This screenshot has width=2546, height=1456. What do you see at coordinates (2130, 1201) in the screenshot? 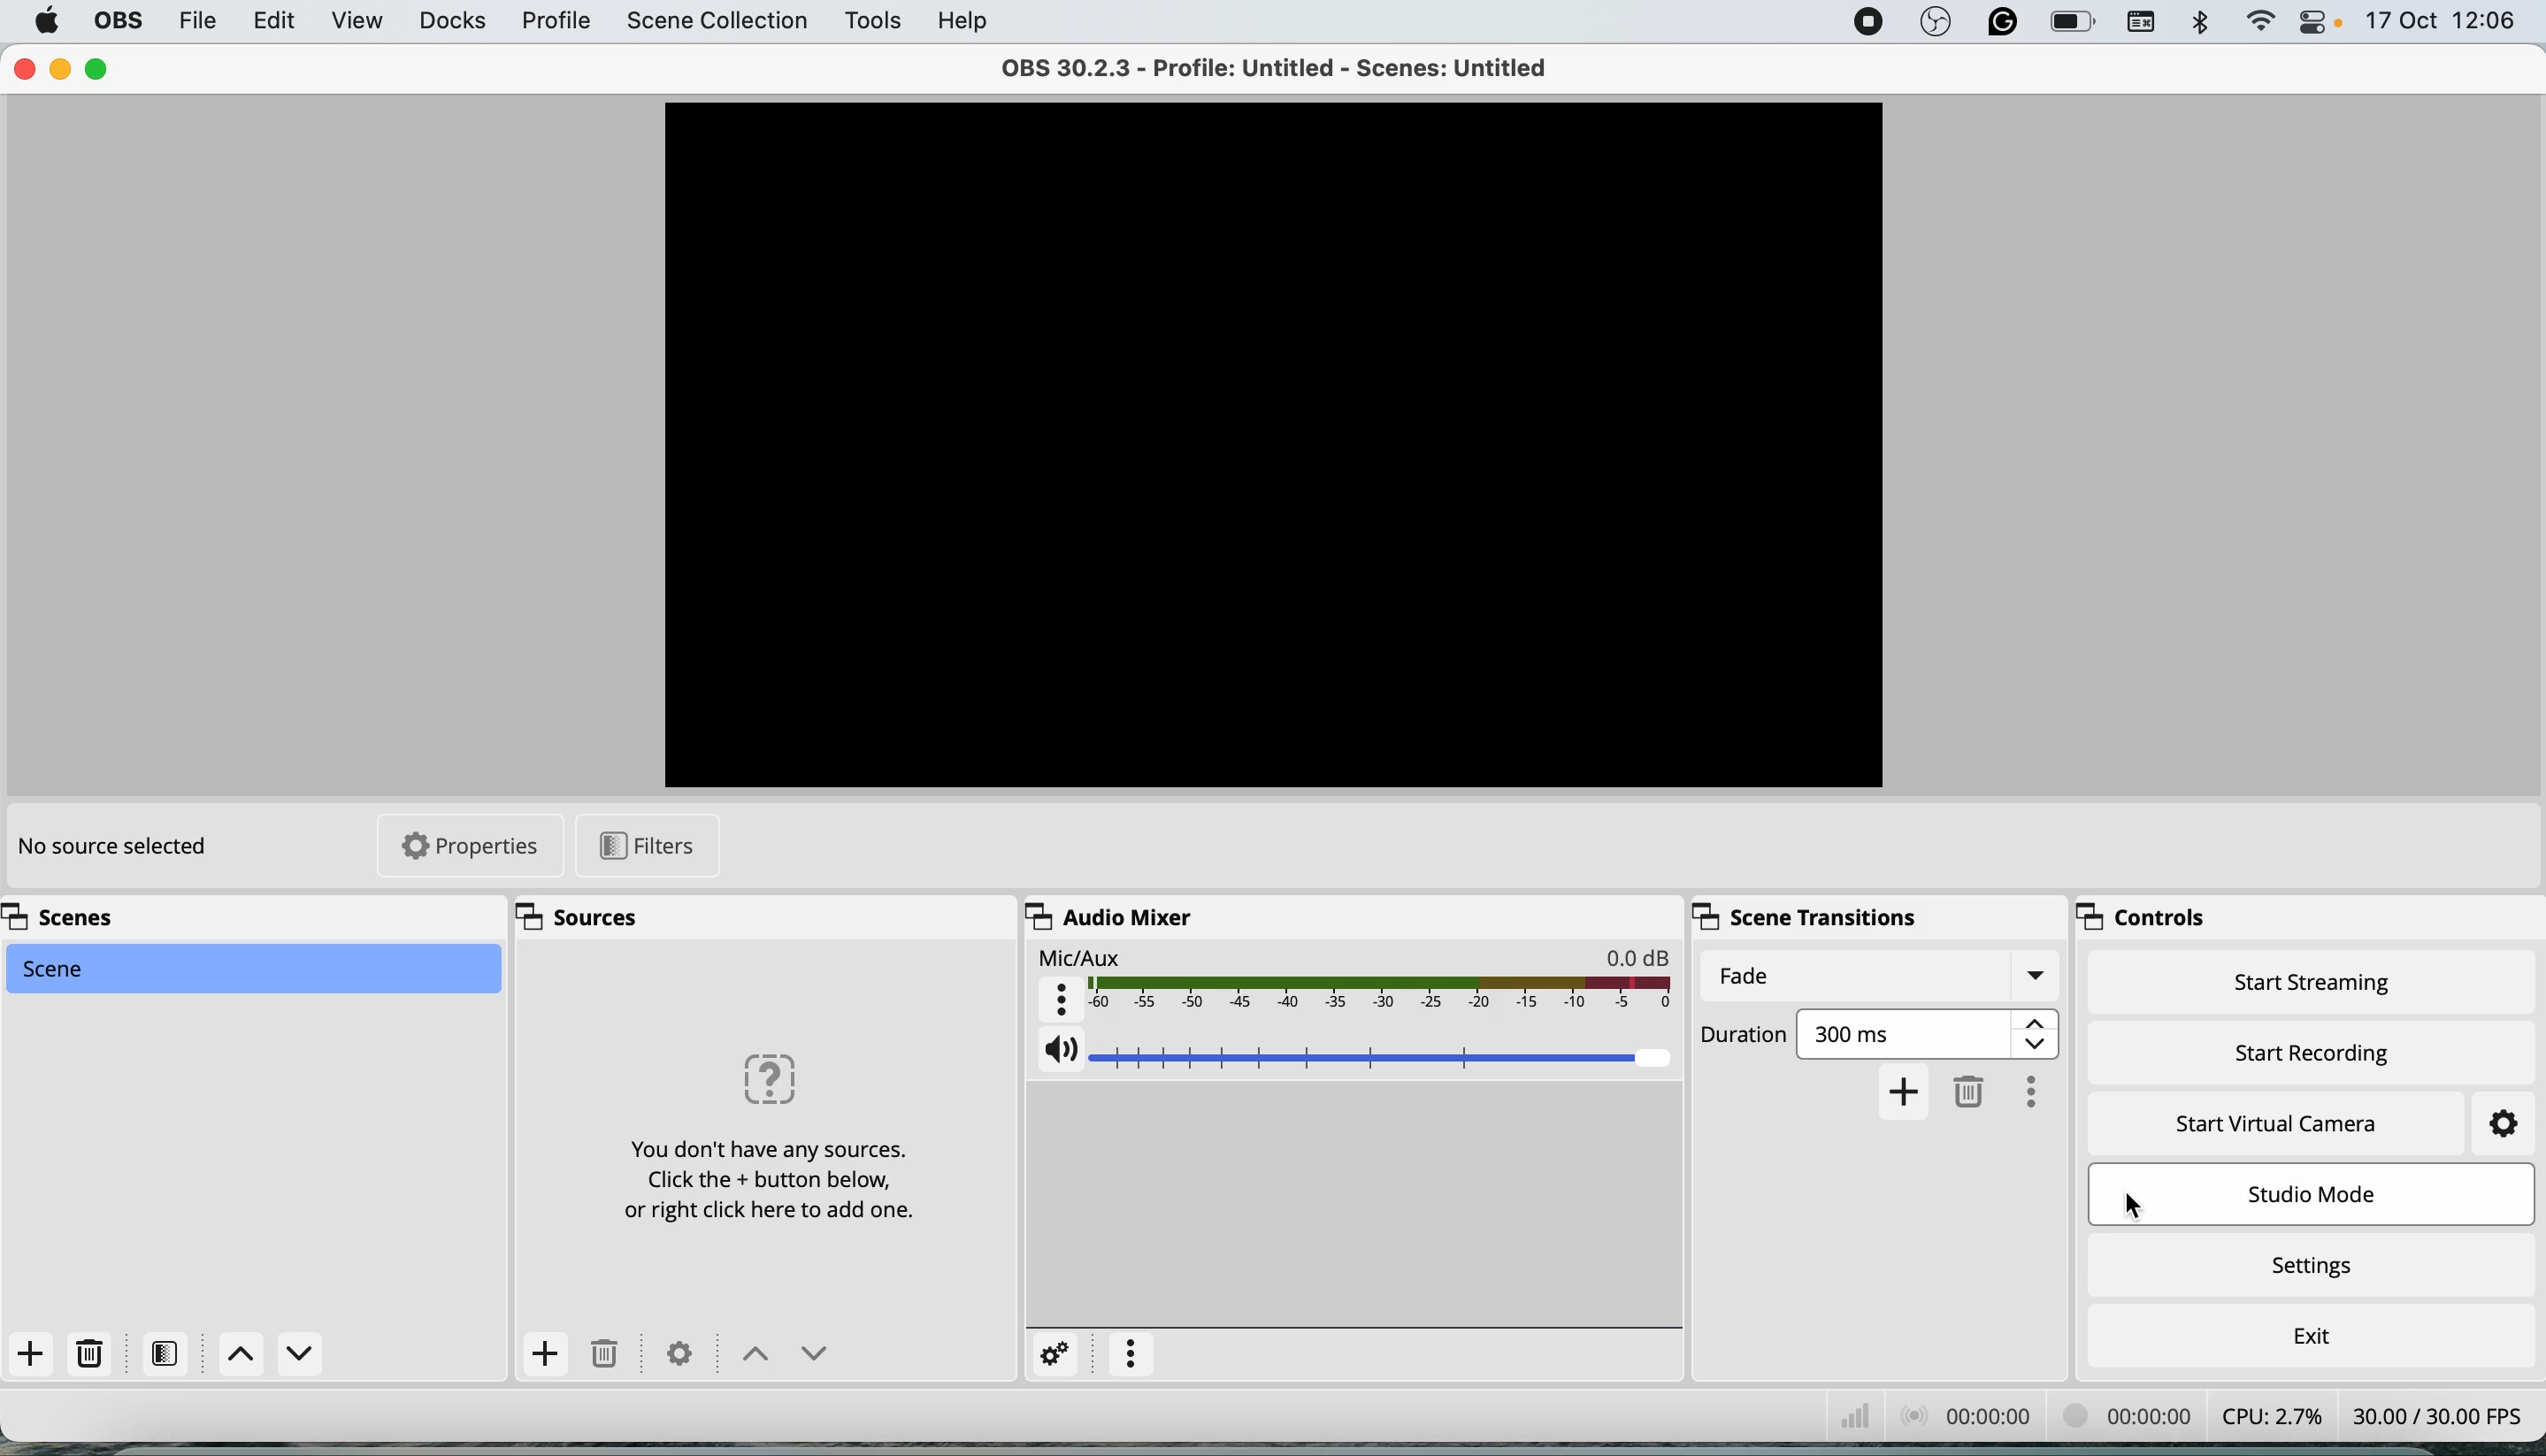
I see `cursor` at bounding box center [2130, 1201].